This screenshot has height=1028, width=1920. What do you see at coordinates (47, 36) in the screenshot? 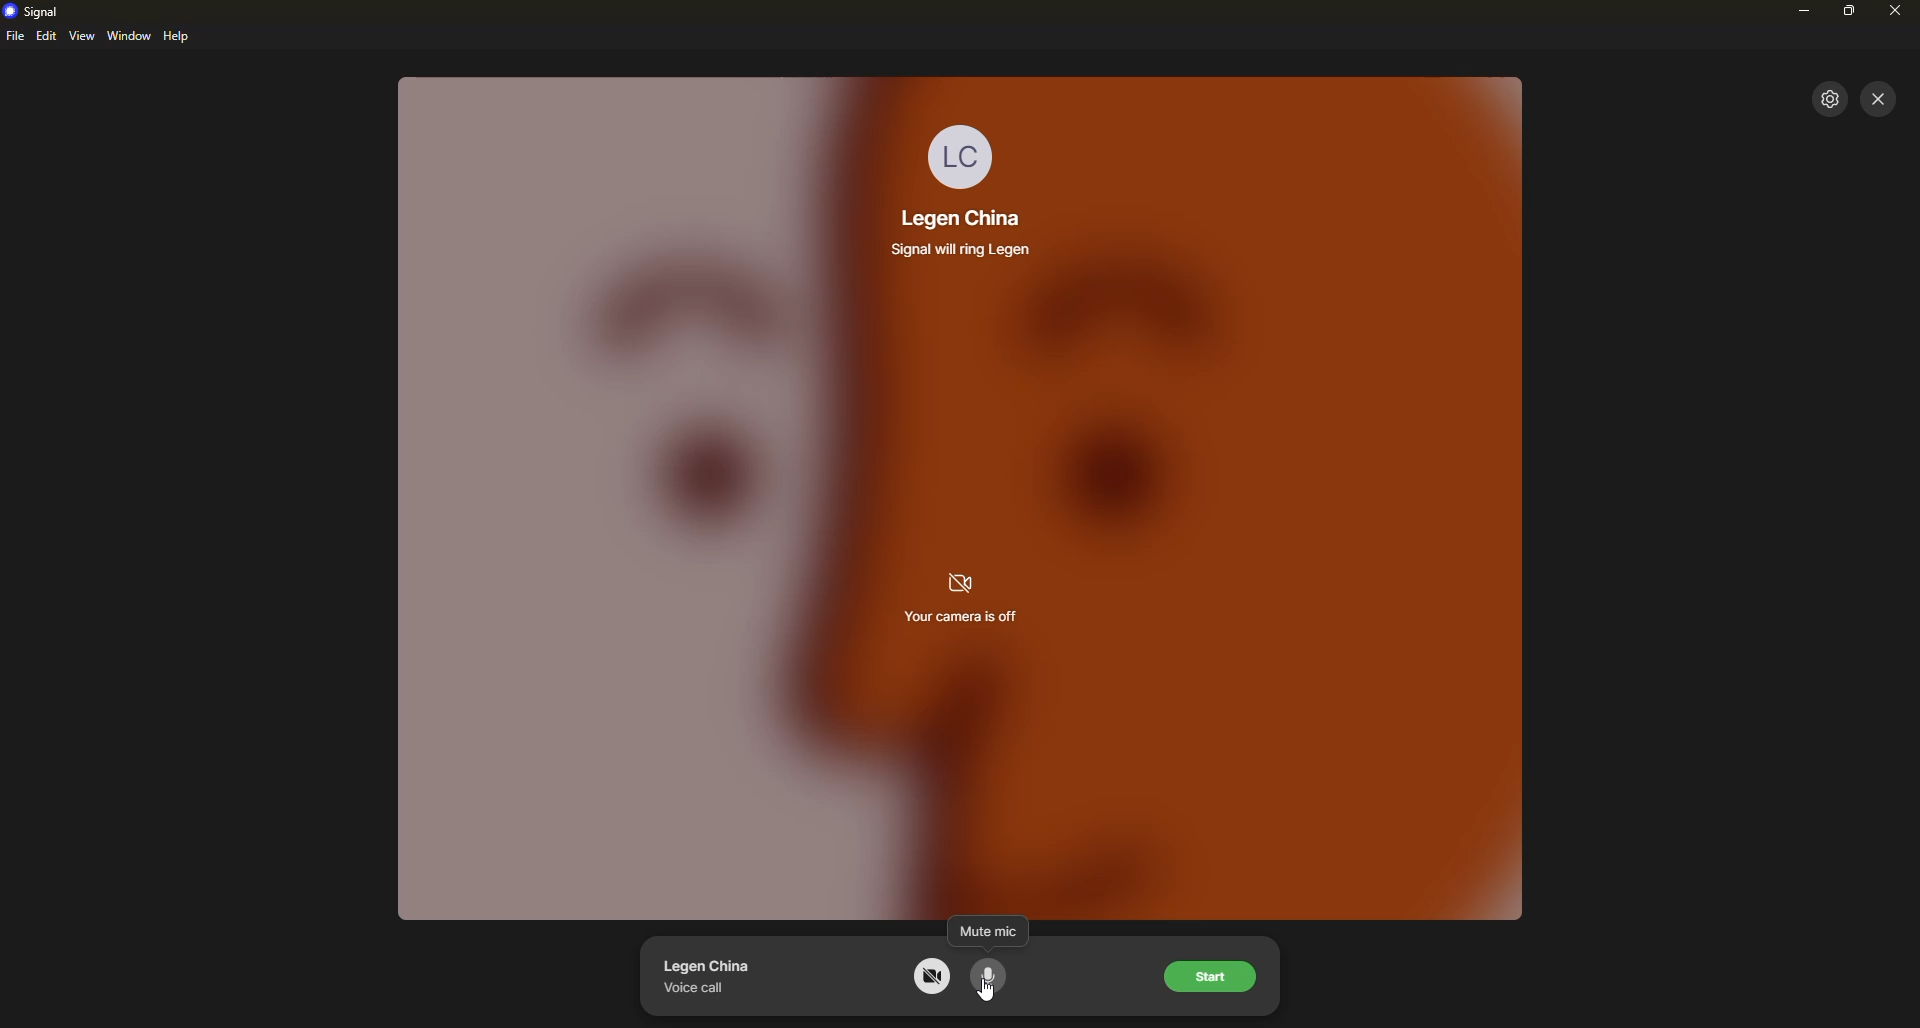
I see `edit` at bounding box center [47, 36].